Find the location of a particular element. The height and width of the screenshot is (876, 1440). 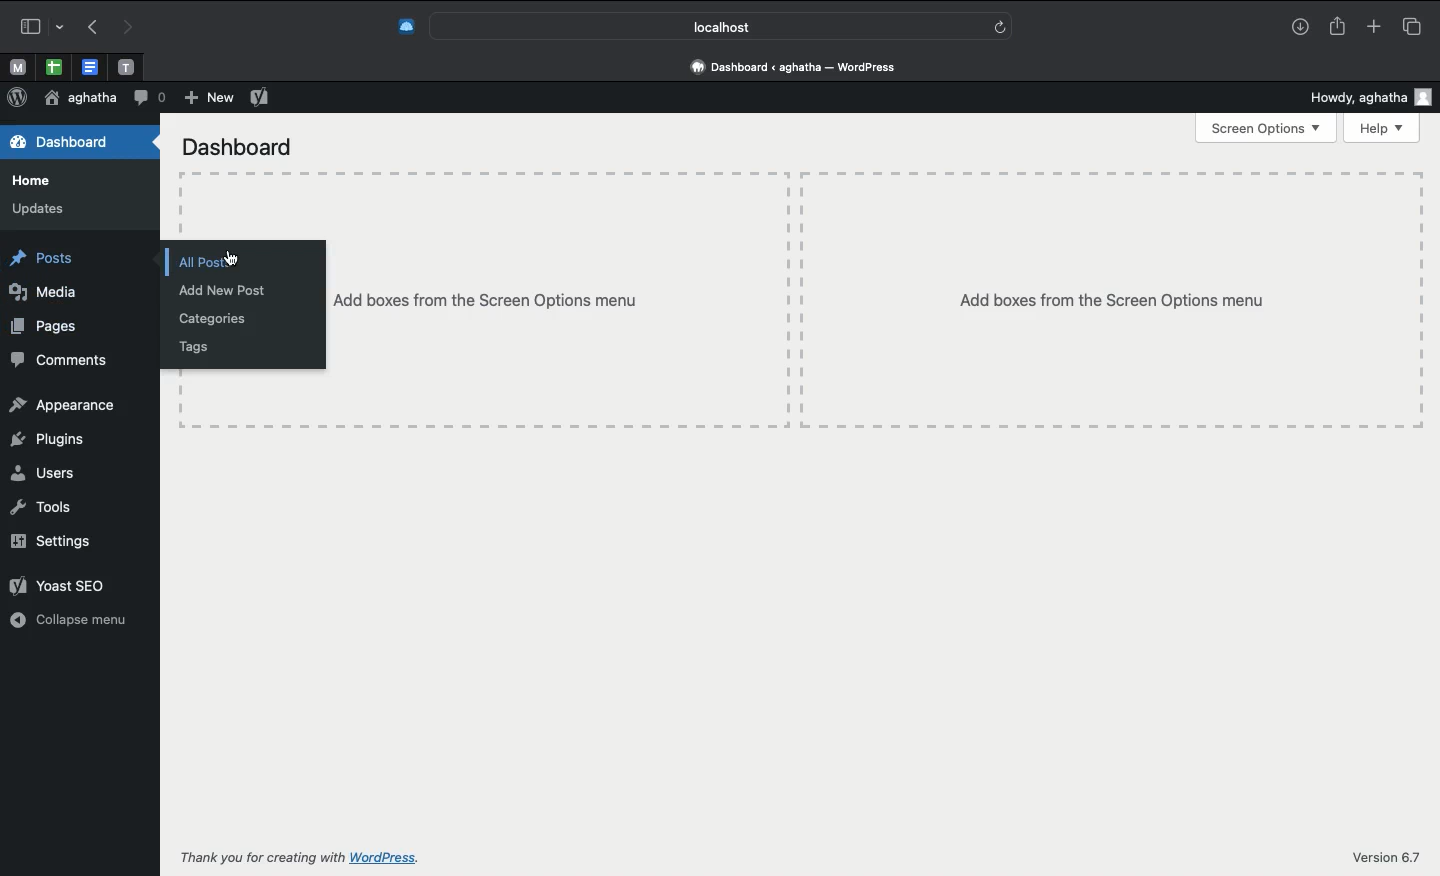

localhost is located at coordinates (718, 27).